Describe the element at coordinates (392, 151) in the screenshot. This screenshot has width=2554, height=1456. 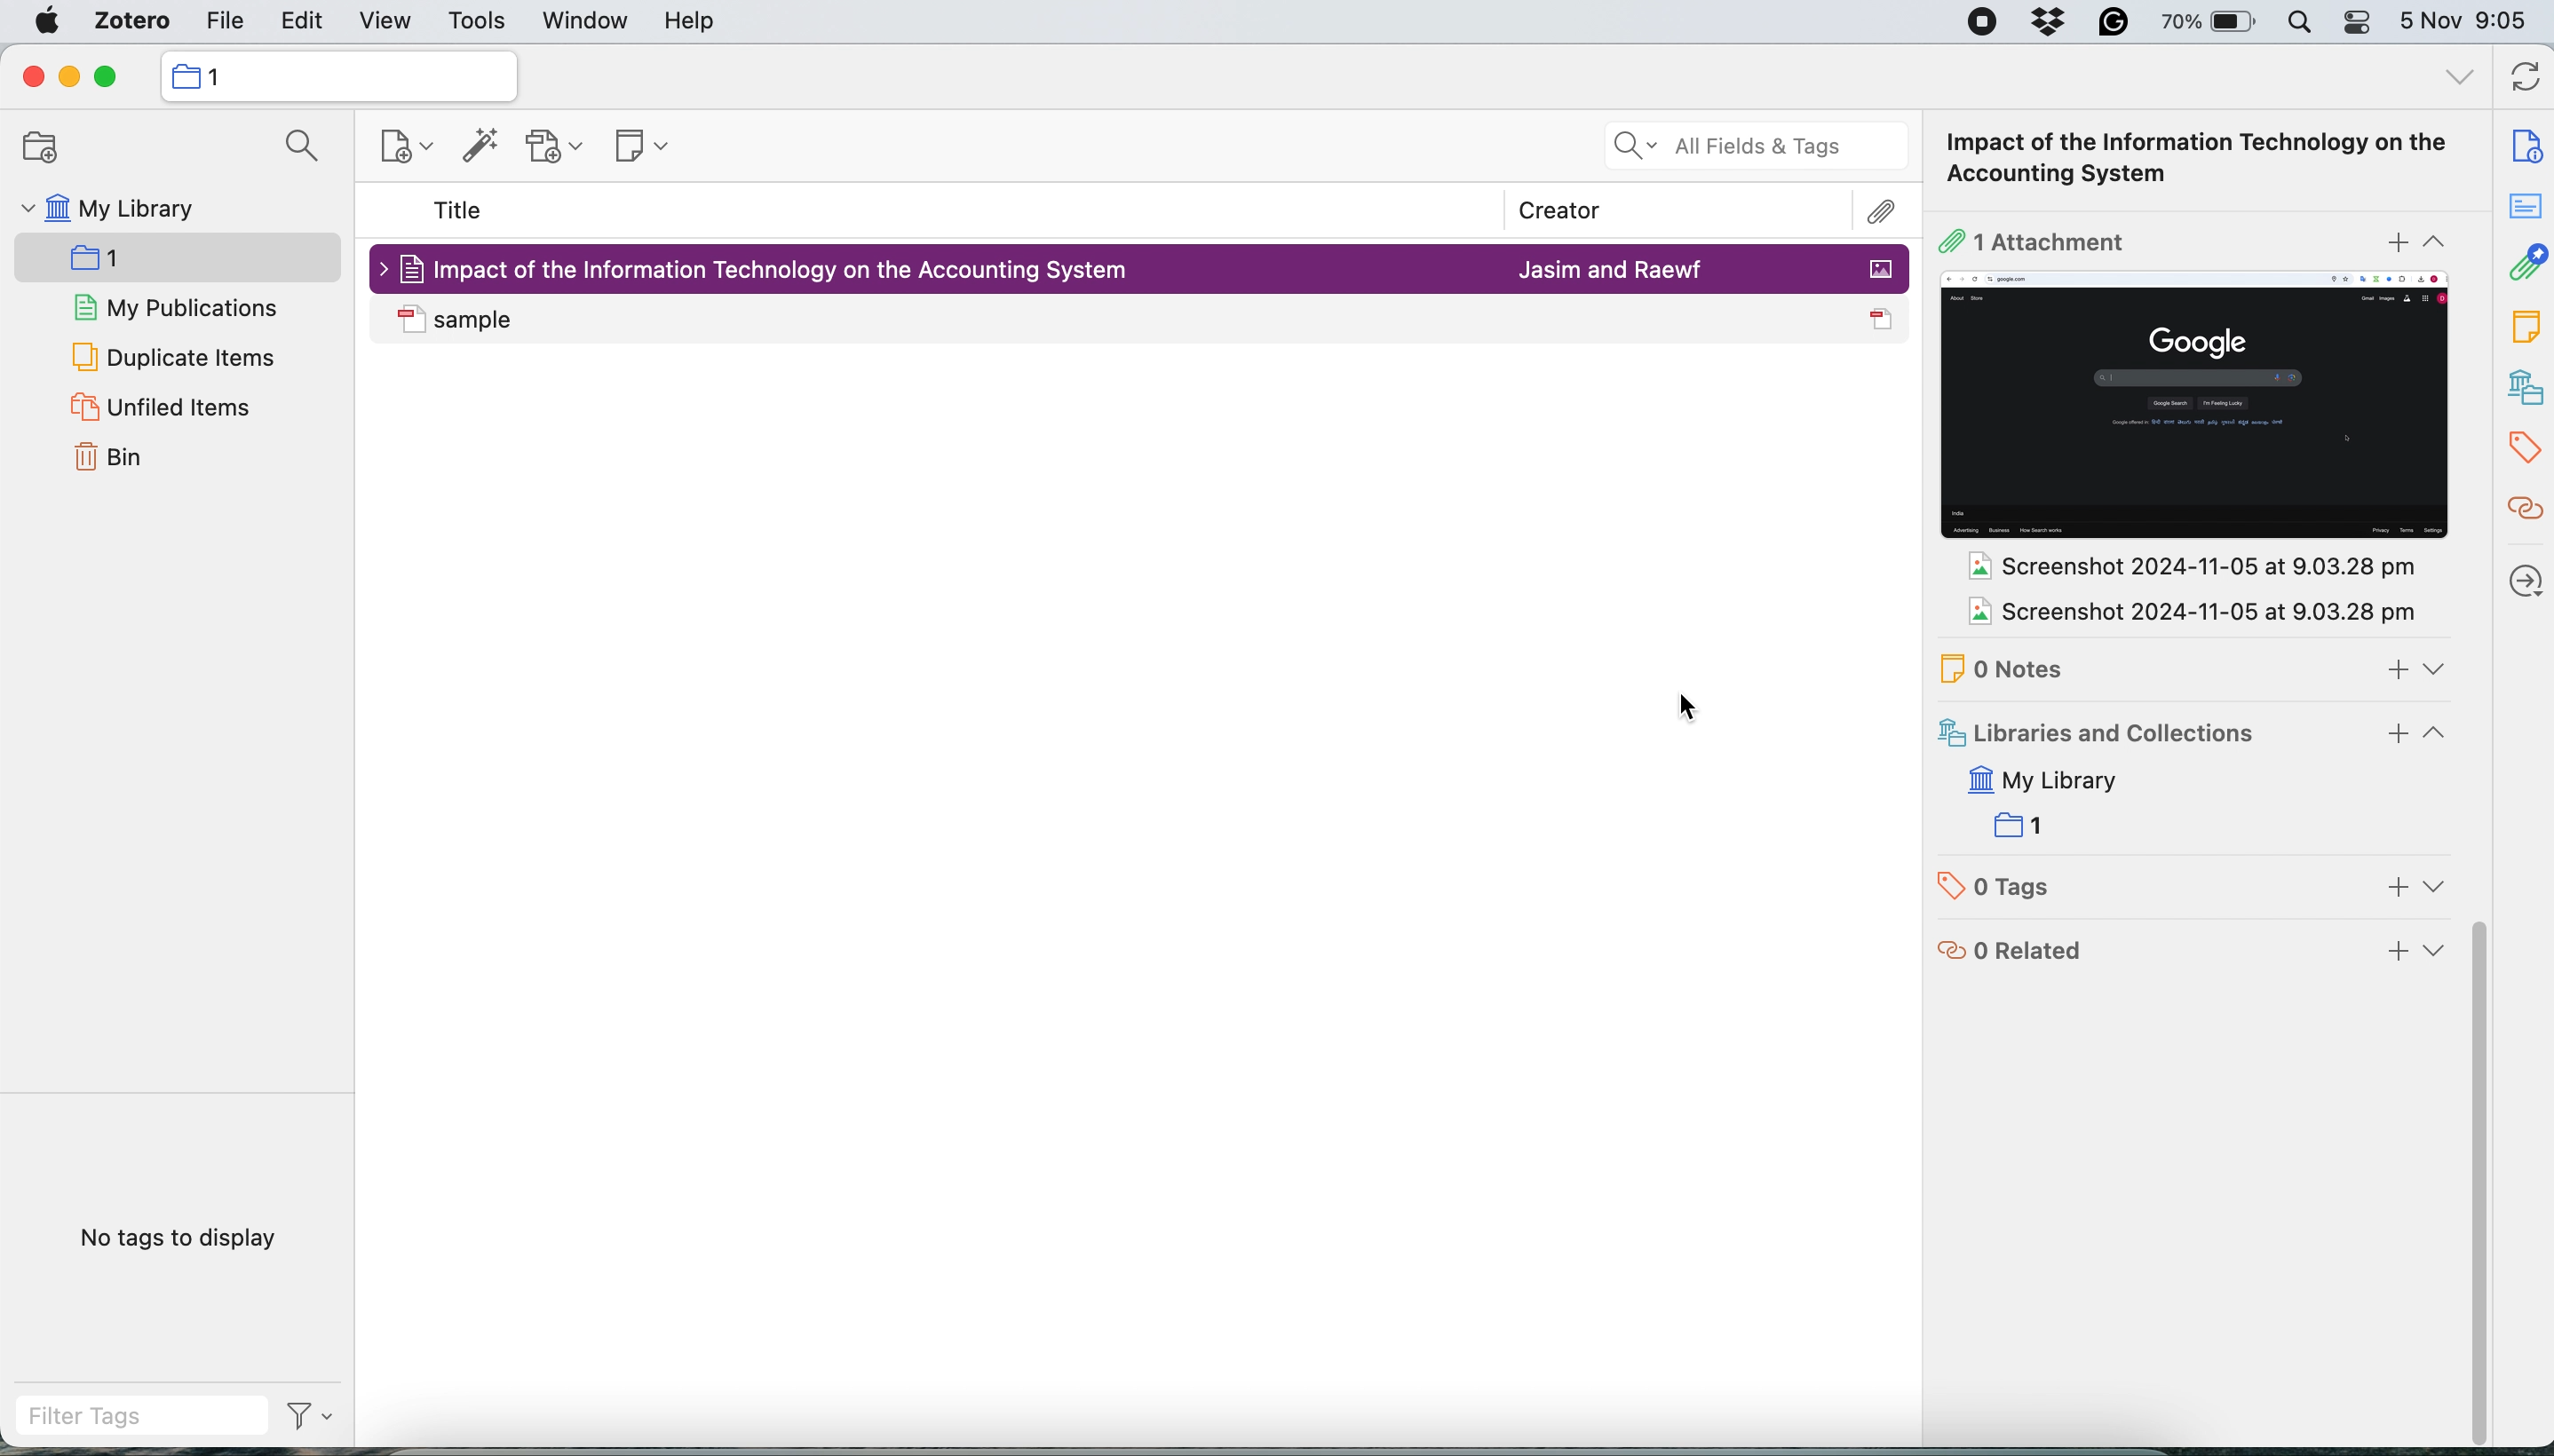
I see `new collection` at that location.